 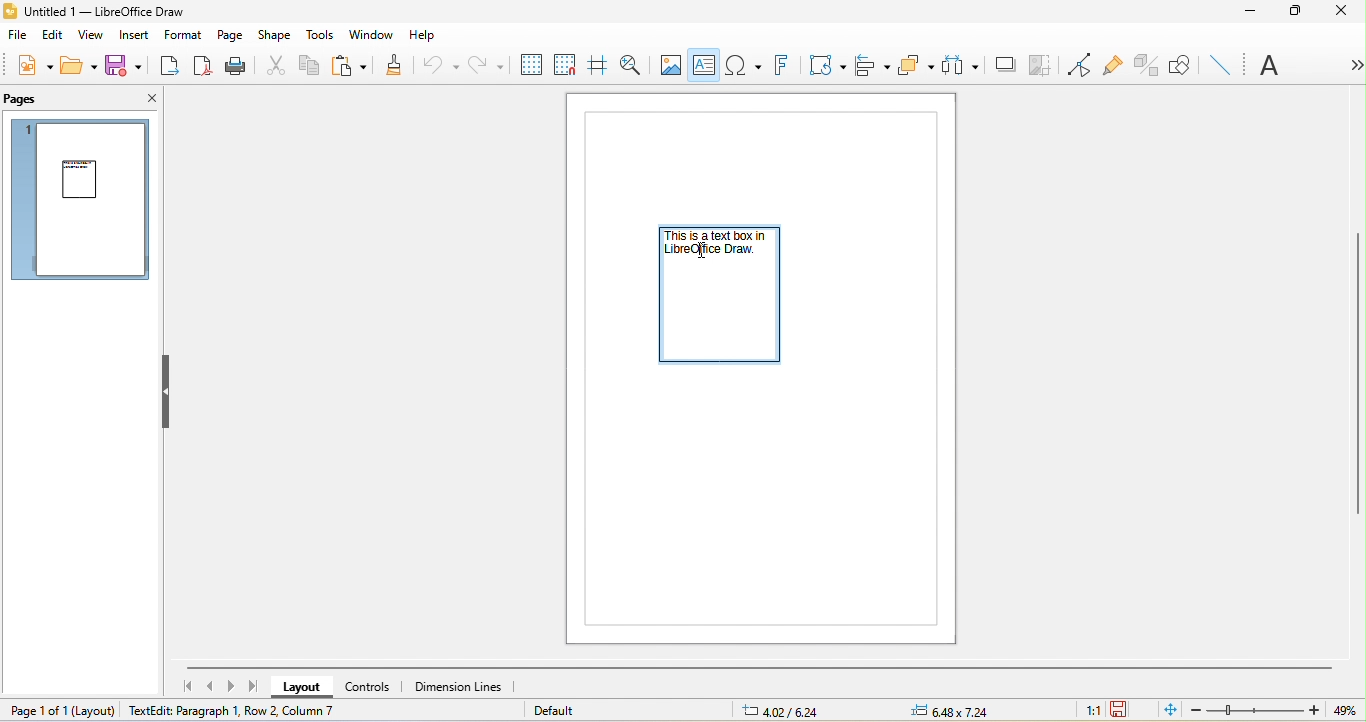 I want to click on helpline while moving, so click(x=596, y=65).